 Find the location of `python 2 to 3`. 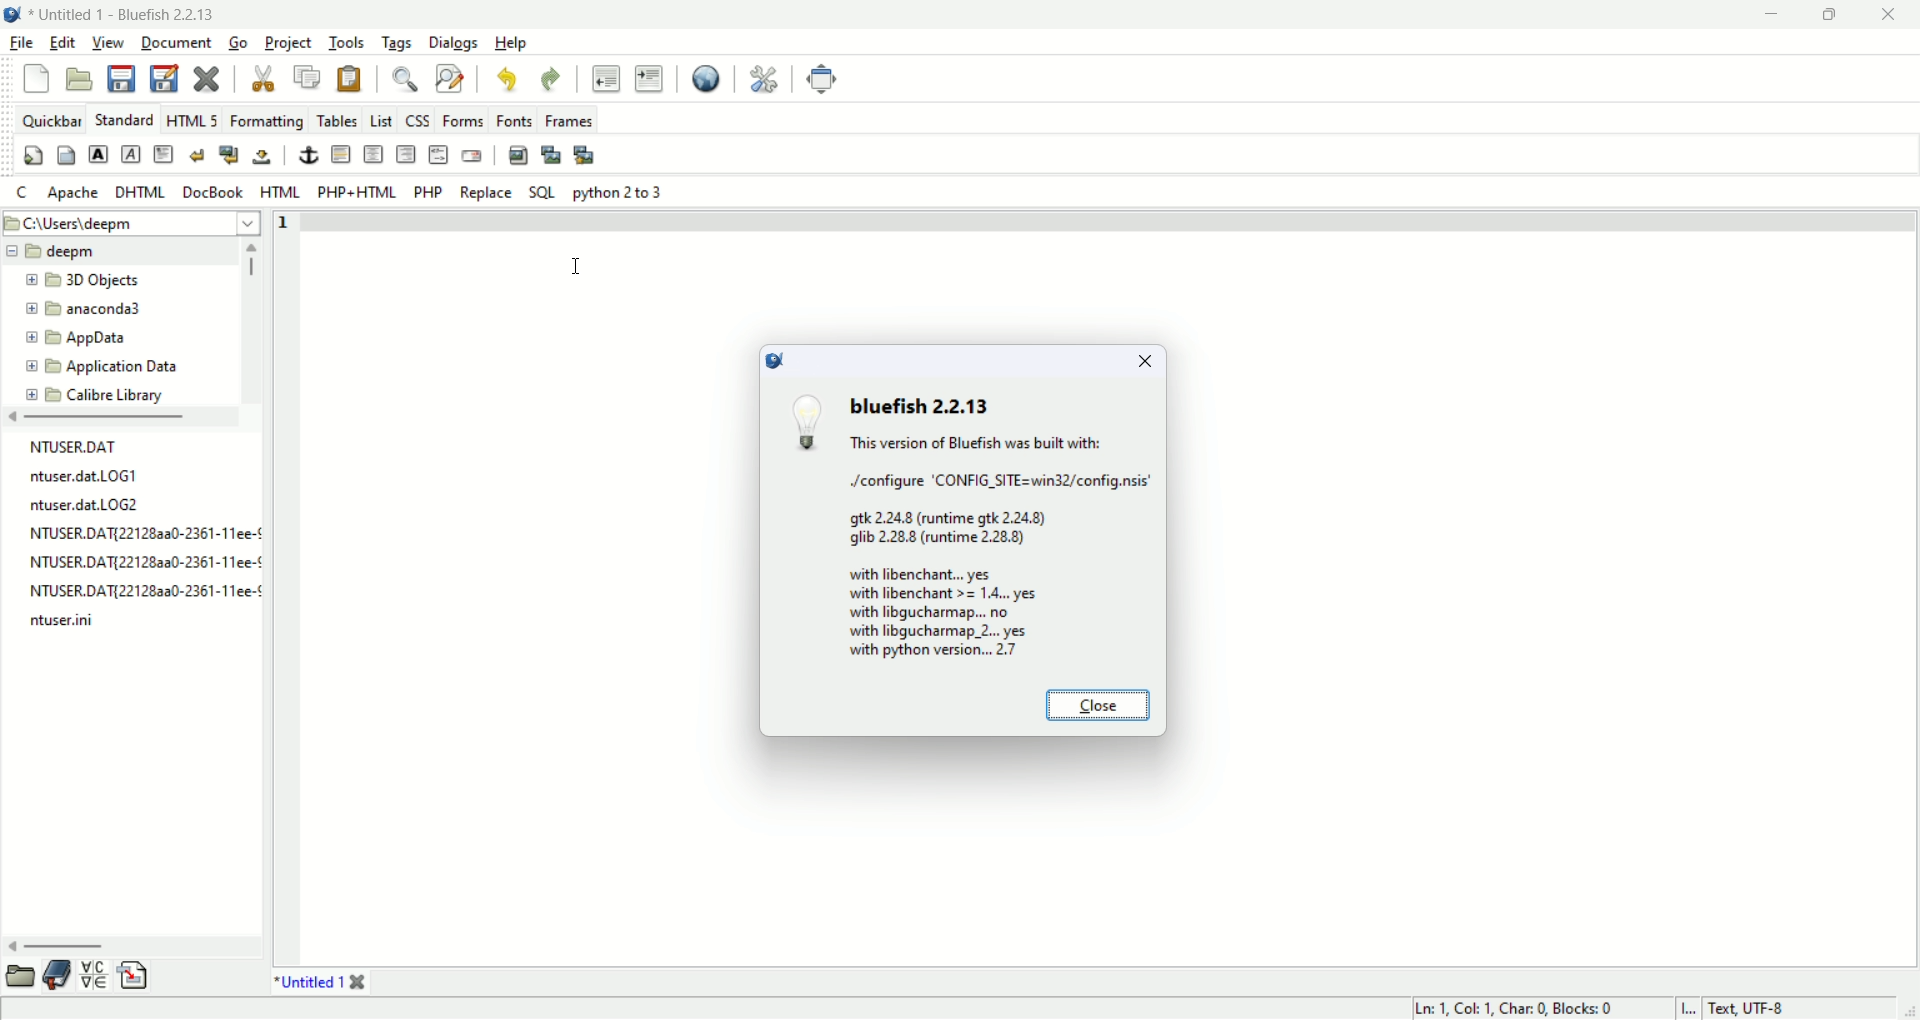

python 2 to 3 is located at coordinates (619, 194).